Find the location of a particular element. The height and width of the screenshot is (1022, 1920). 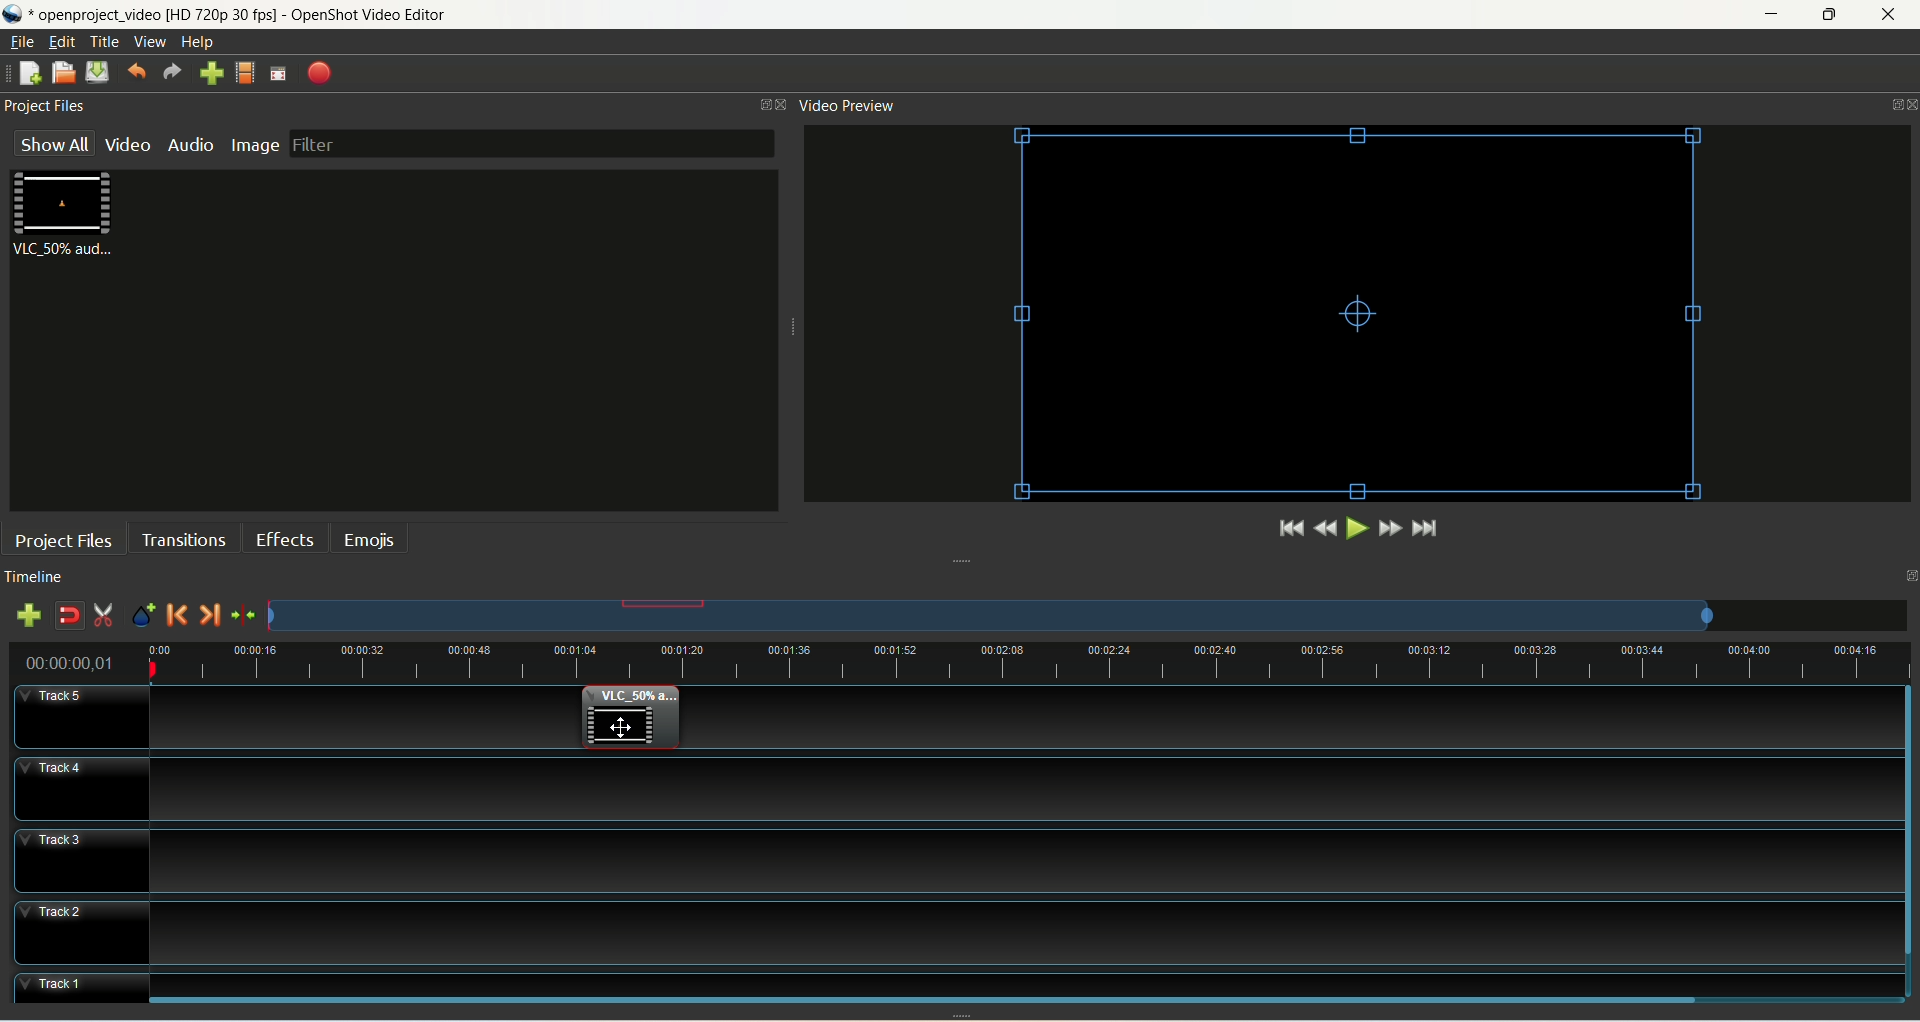

add track is located at coordinates (26, 615).